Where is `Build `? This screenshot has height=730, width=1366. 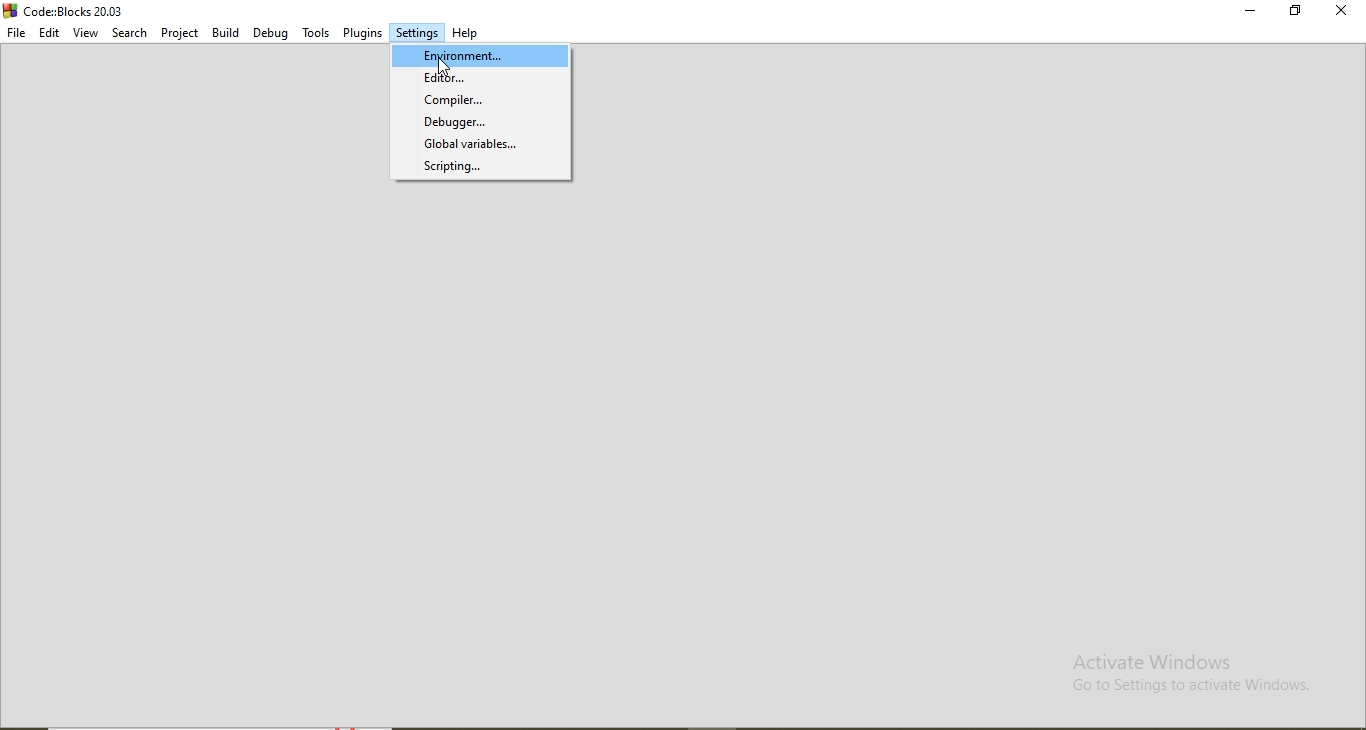
Build  is located at coordinates (227, 31).